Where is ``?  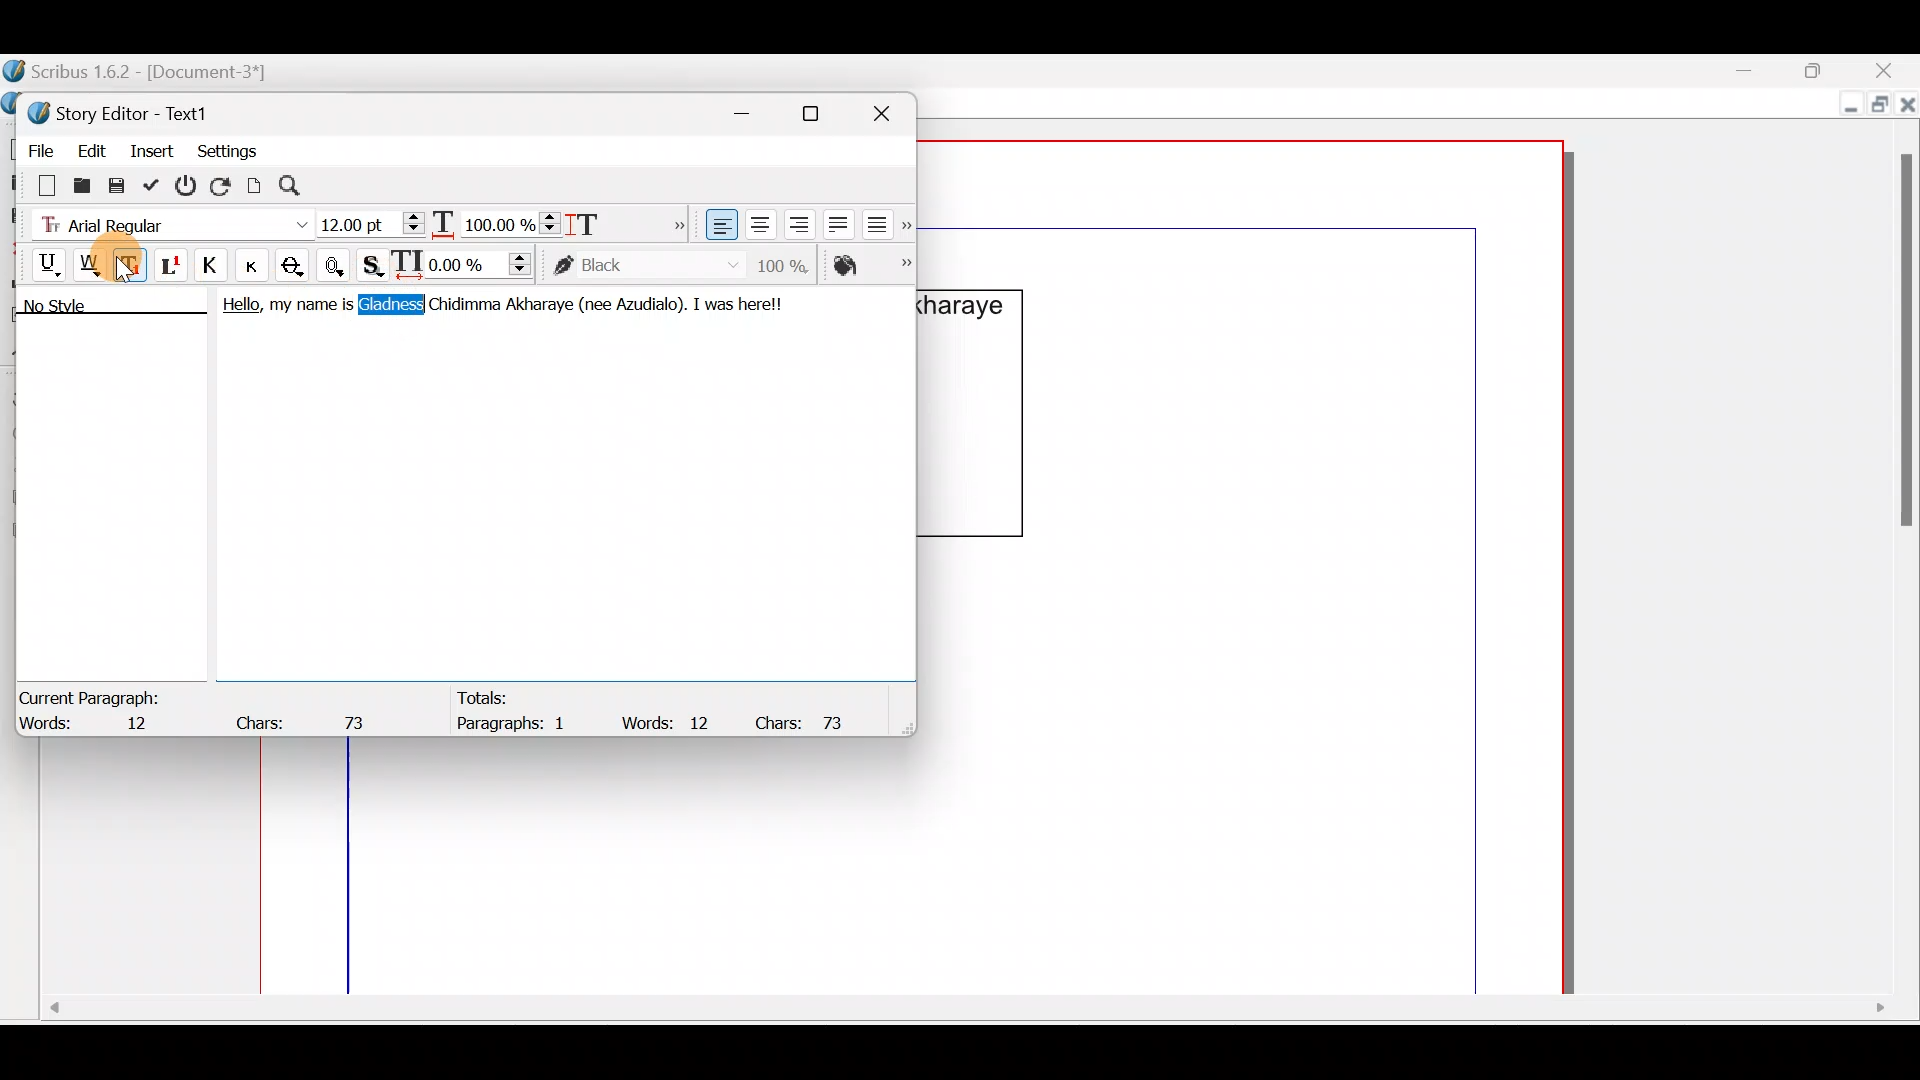
 is located at coordinates (259, 265).